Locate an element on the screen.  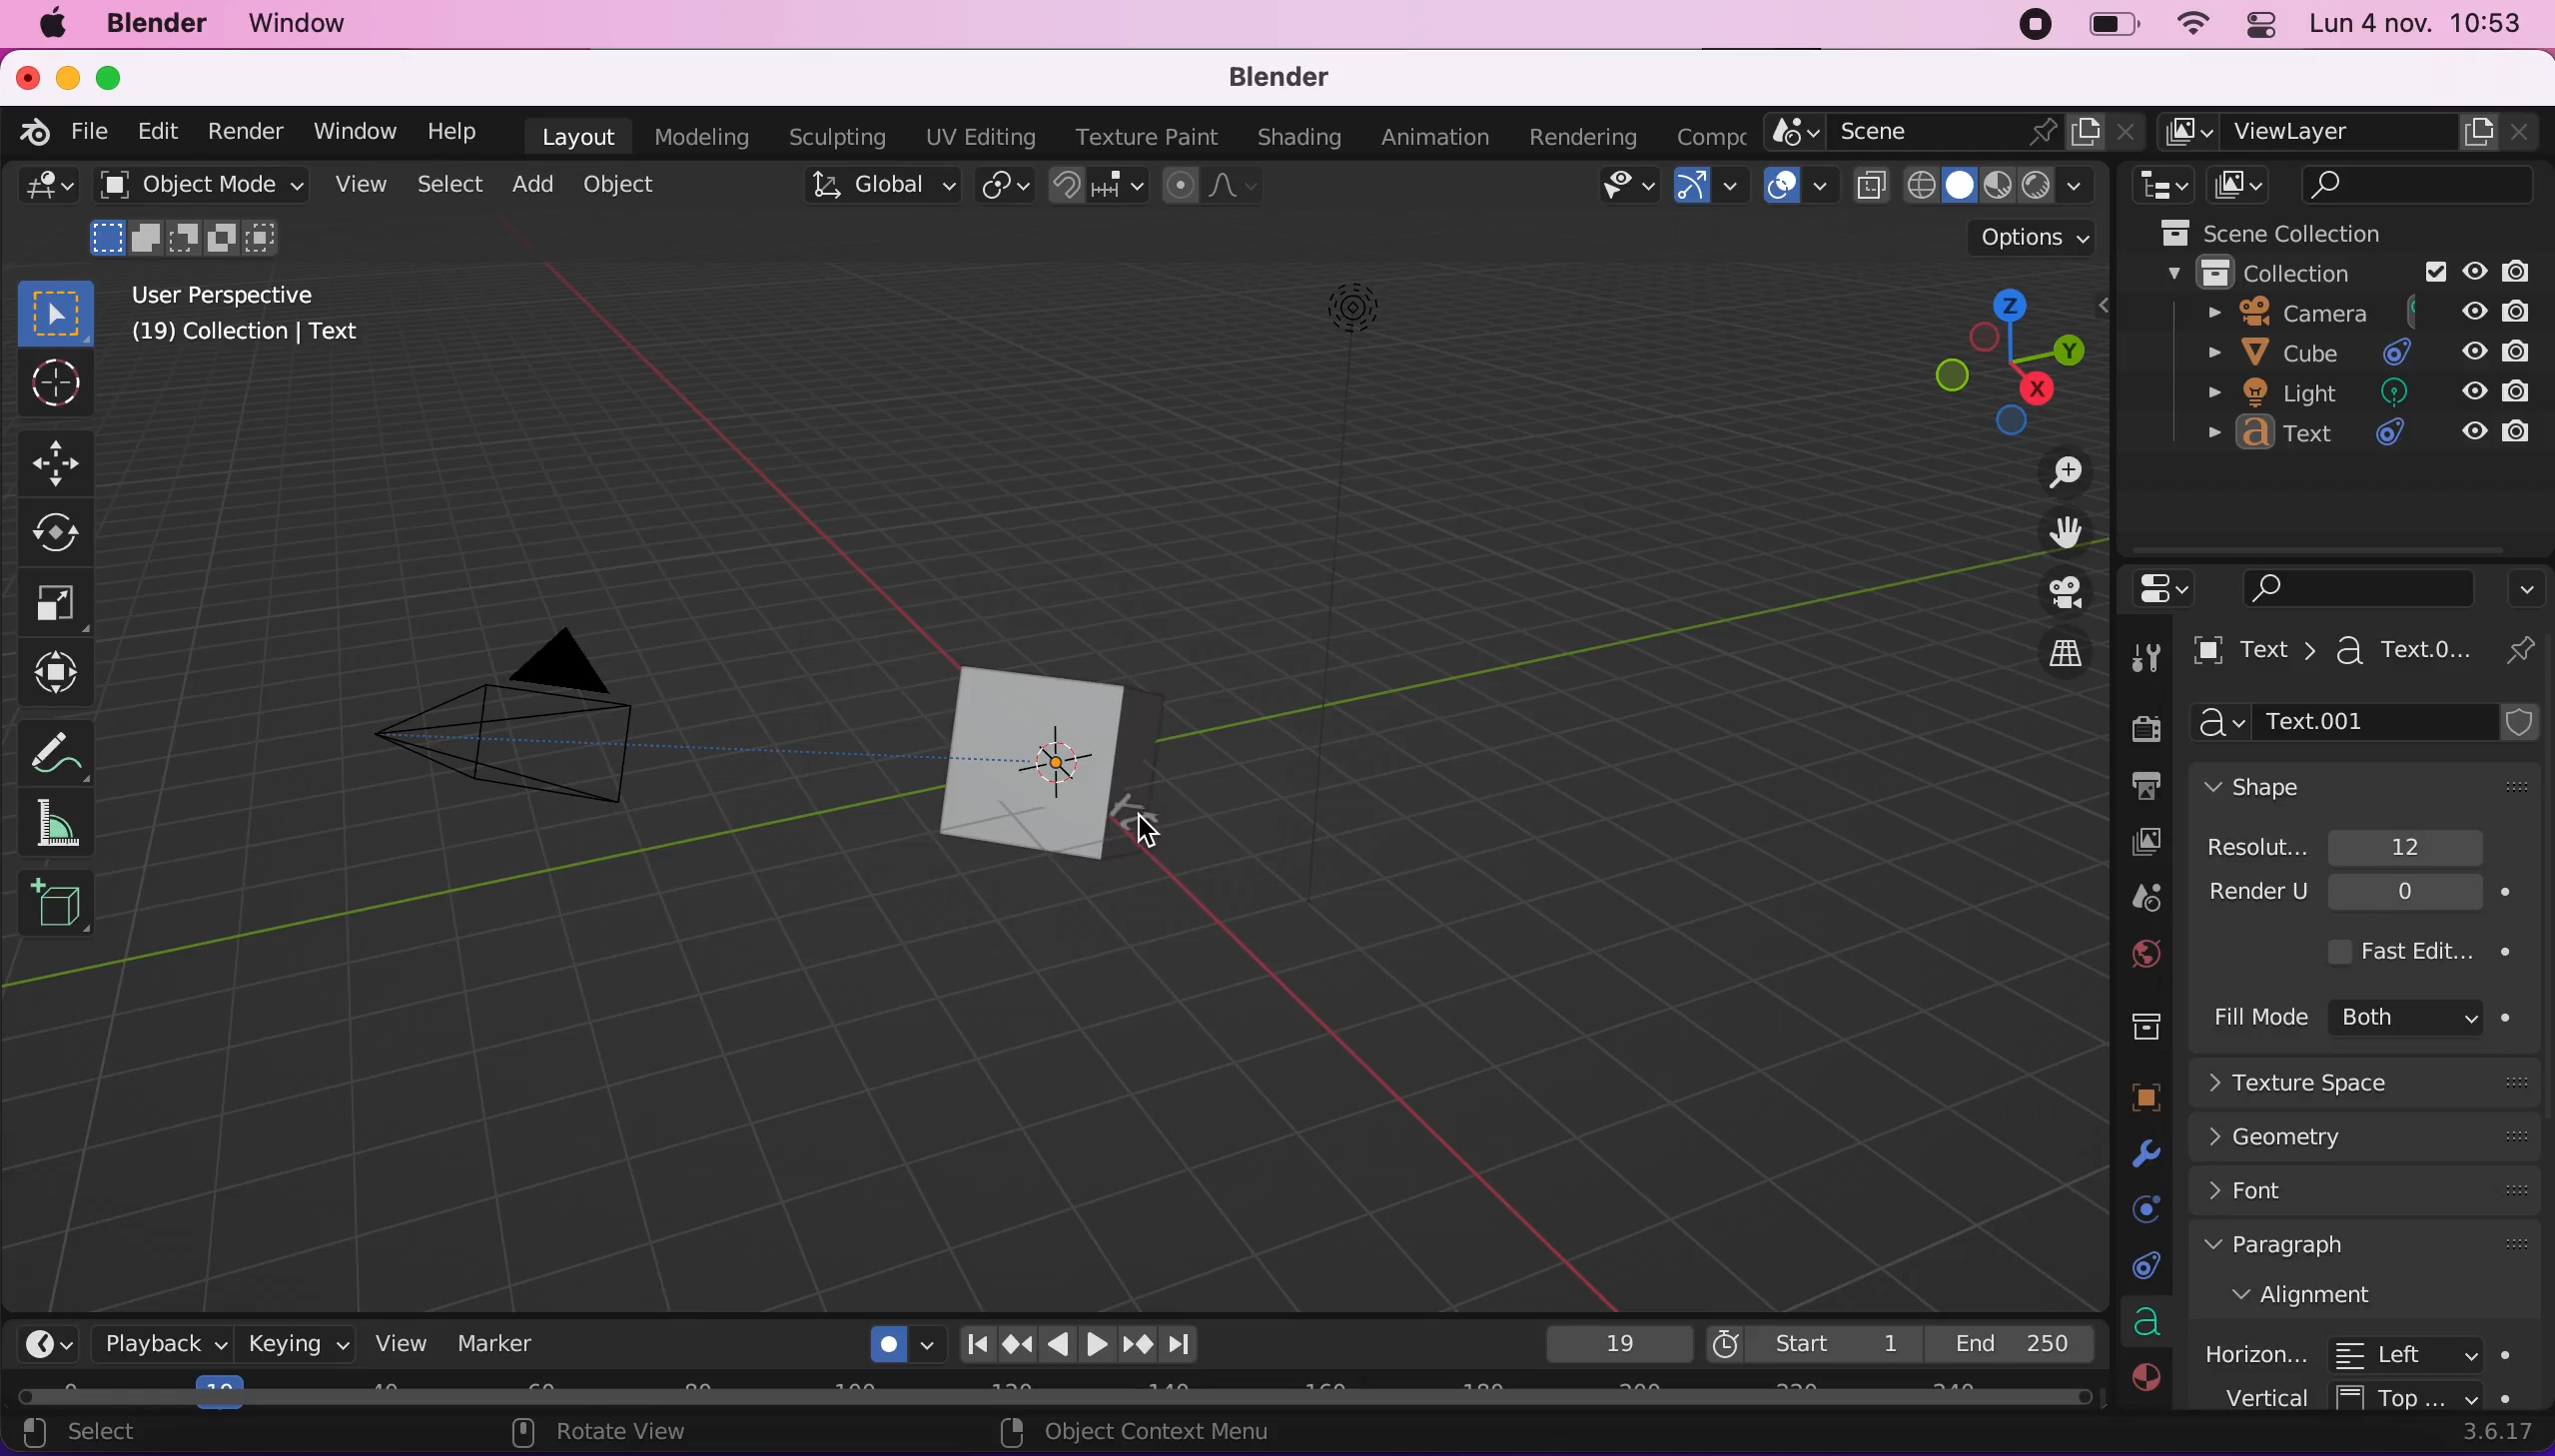
move is located at coordinates (69, 461).